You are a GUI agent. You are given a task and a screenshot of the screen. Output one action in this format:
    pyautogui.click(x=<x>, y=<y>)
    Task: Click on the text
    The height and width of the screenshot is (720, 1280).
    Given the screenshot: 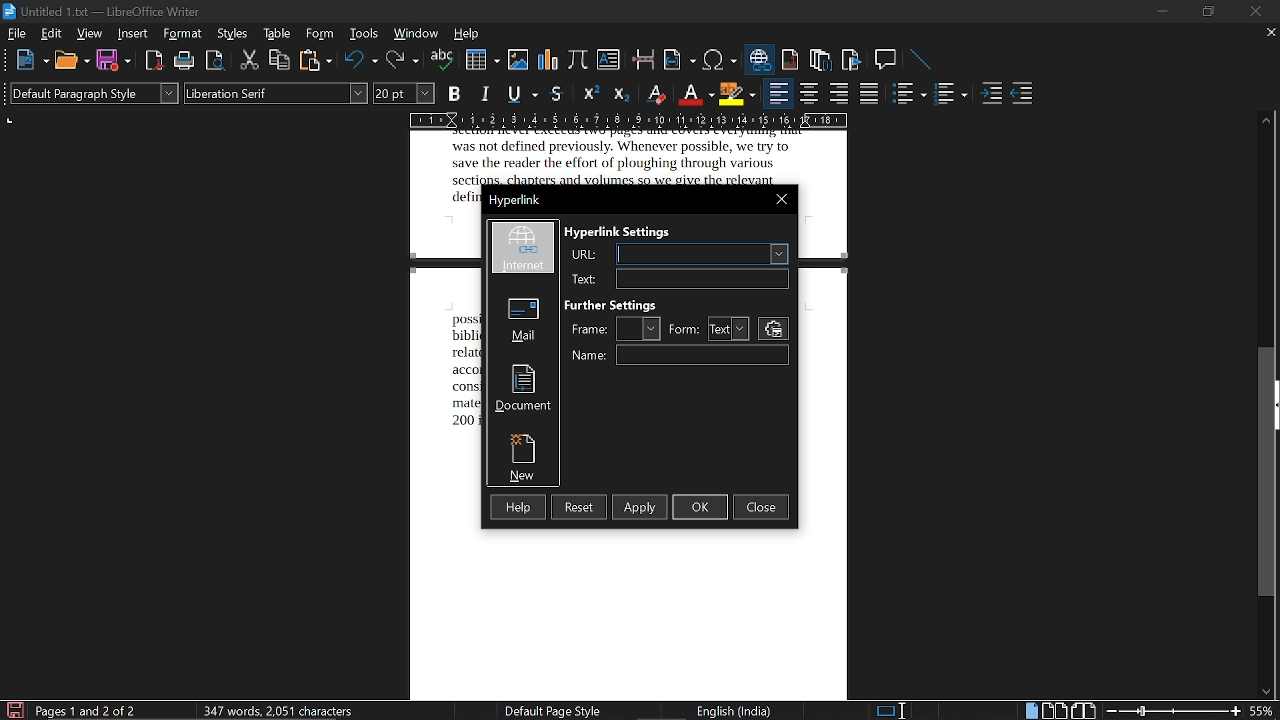 What is the action you would take?
    pyautogui.click(x=703, y=279)
    